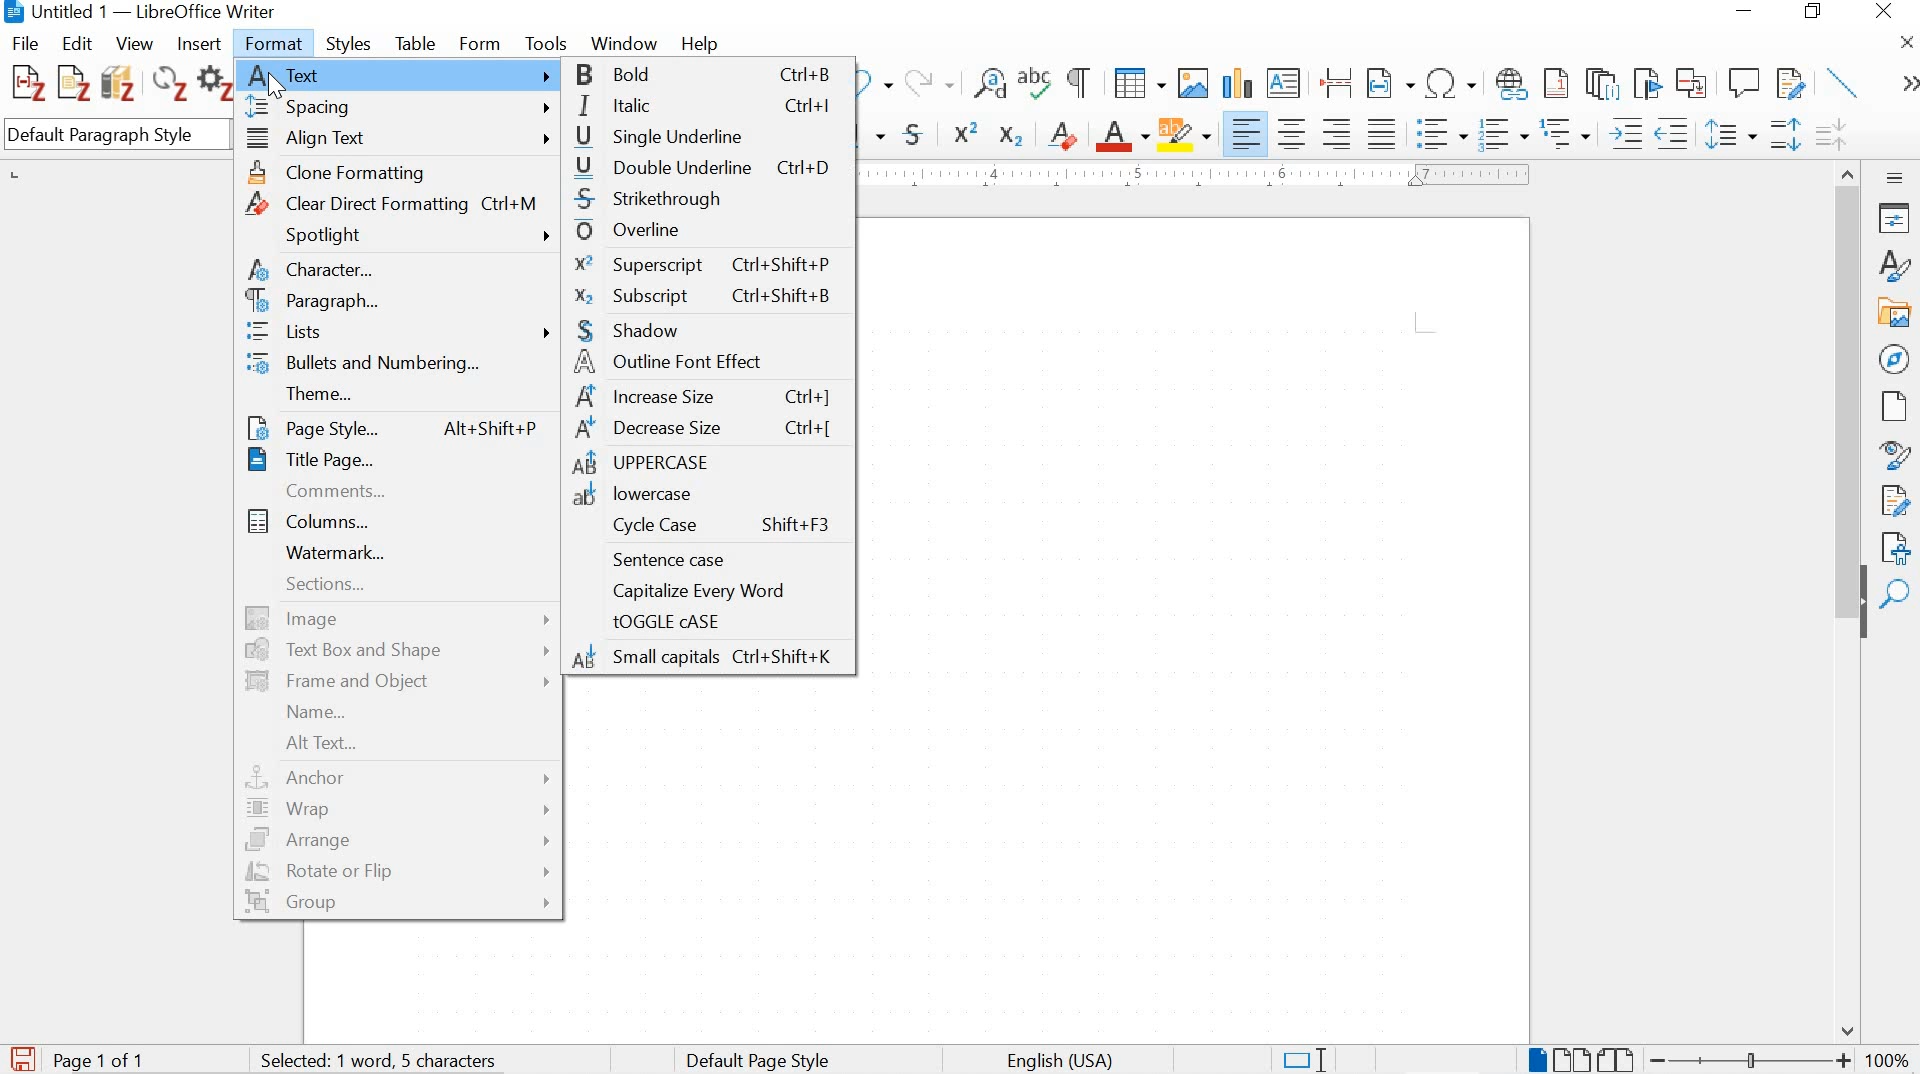 Image resolution: width=1920 pixels, height=1074 pixels. What do you see at coordinates (1535, 1059) in the screenshot?
I see `single page view` at bounding box center [1535, 1059].